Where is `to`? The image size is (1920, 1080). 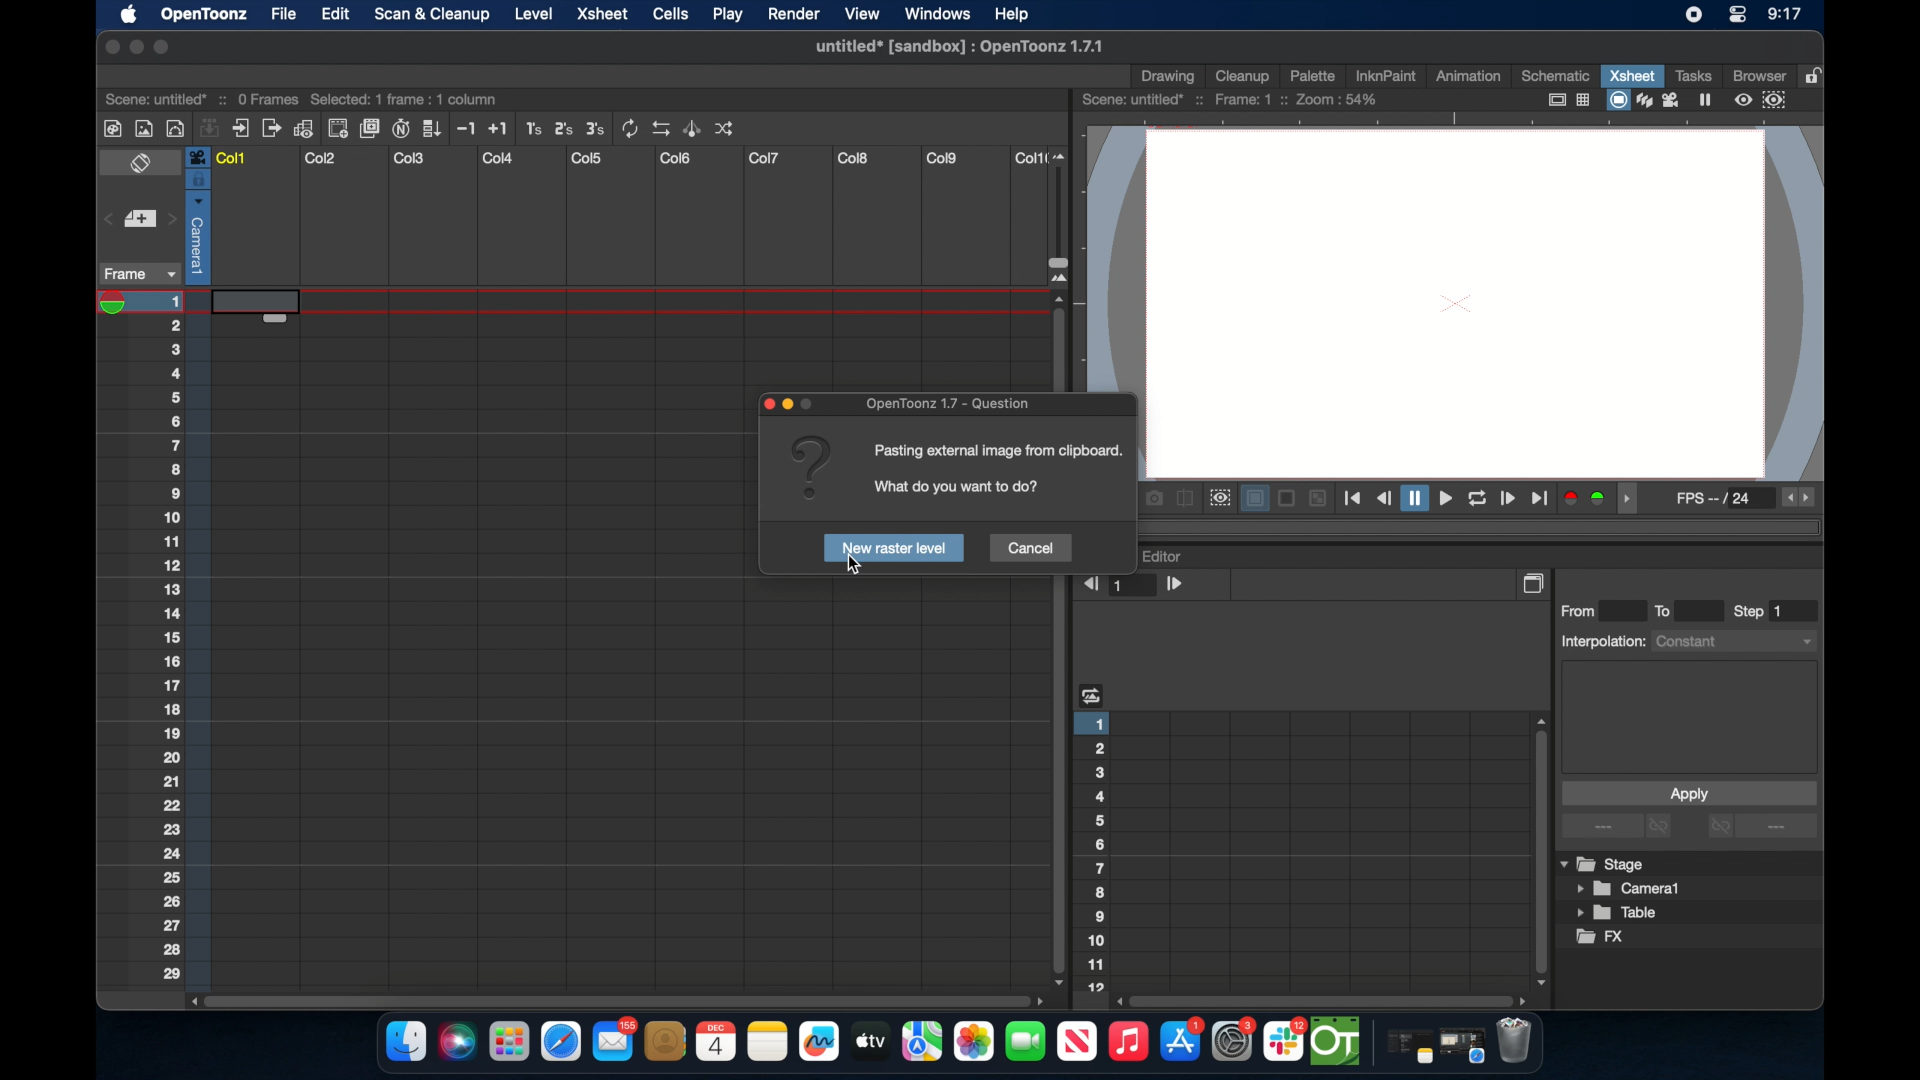
to is located at coordinates (1670, 610).